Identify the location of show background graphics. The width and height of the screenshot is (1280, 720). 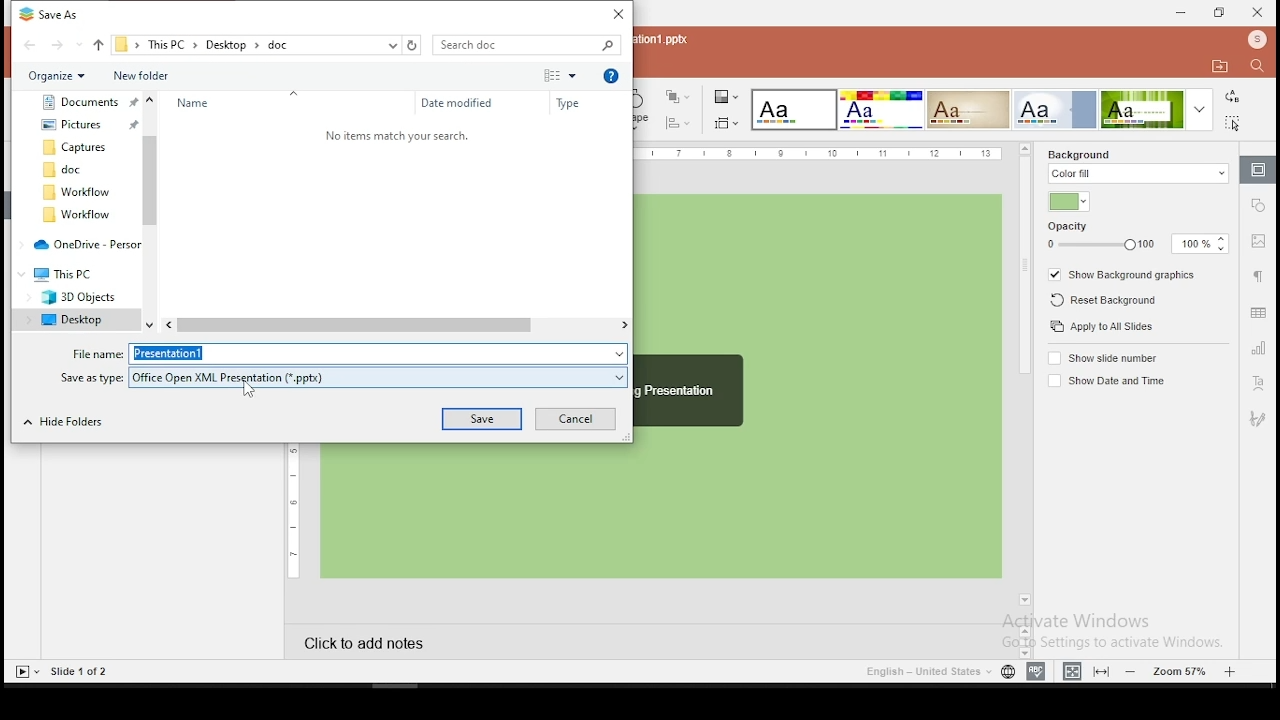
(1125, 275).